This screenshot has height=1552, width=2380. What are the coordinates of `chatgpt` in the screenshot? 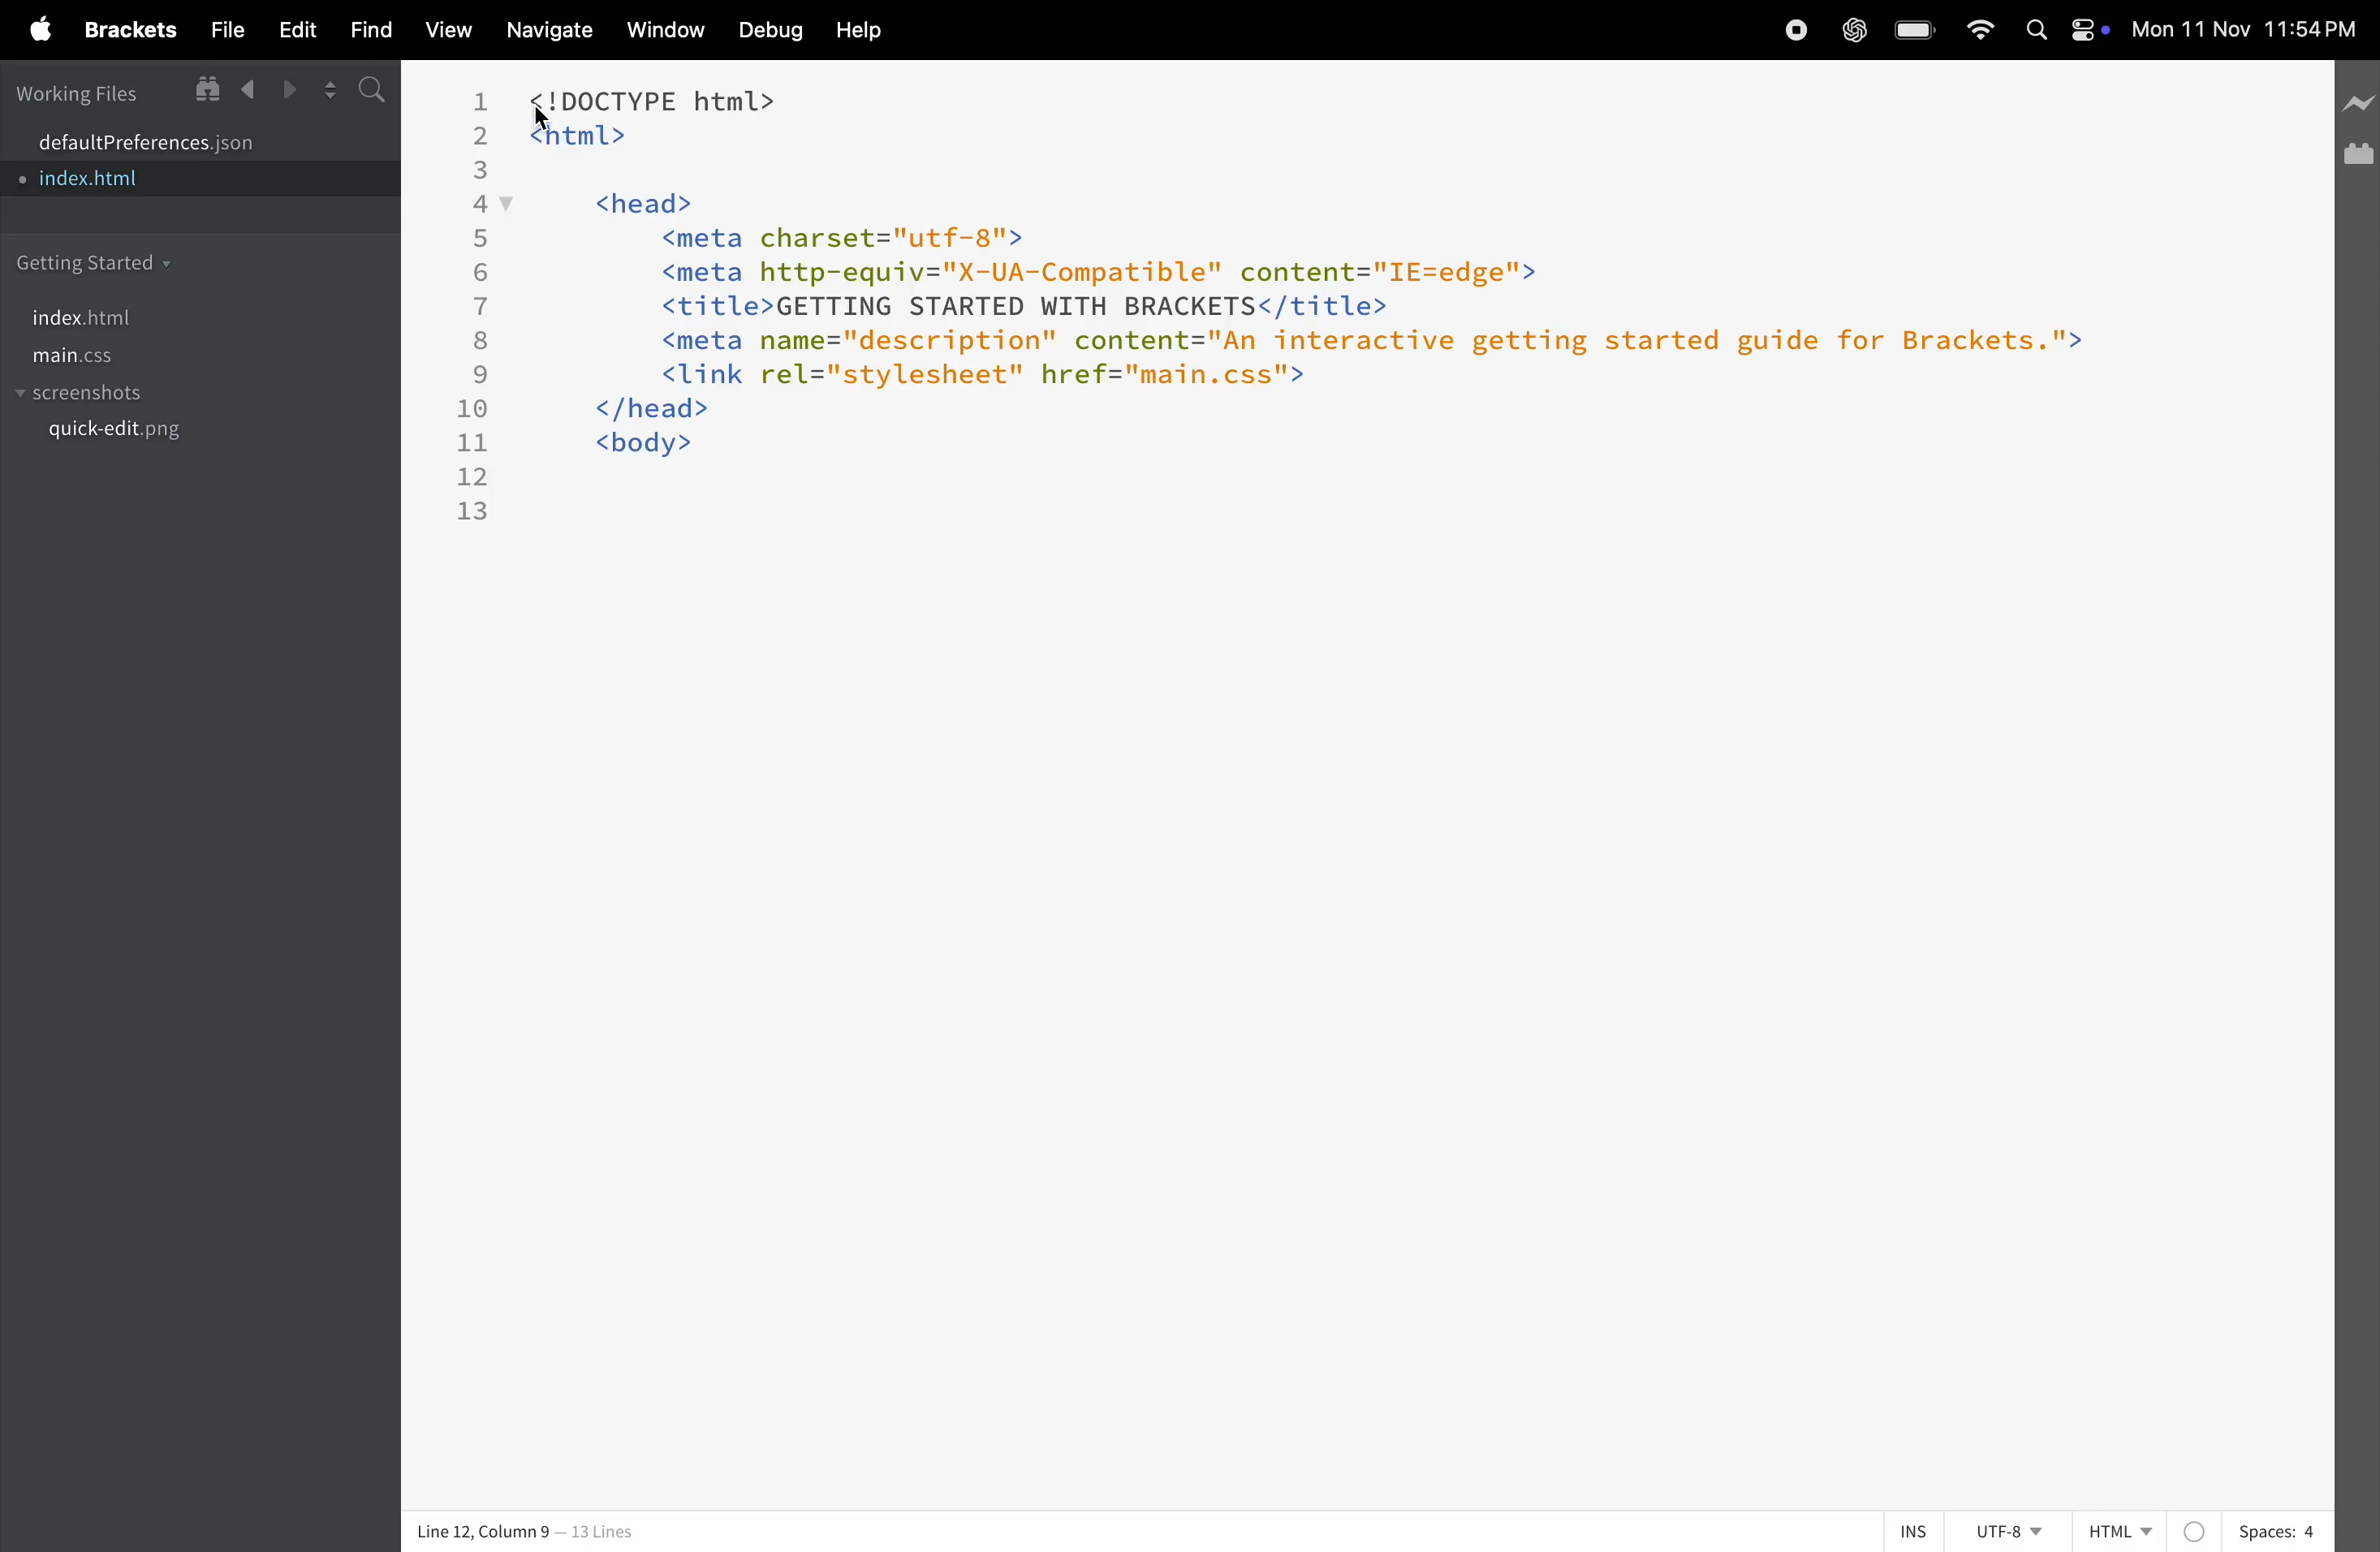 It's located at (1854, 29).